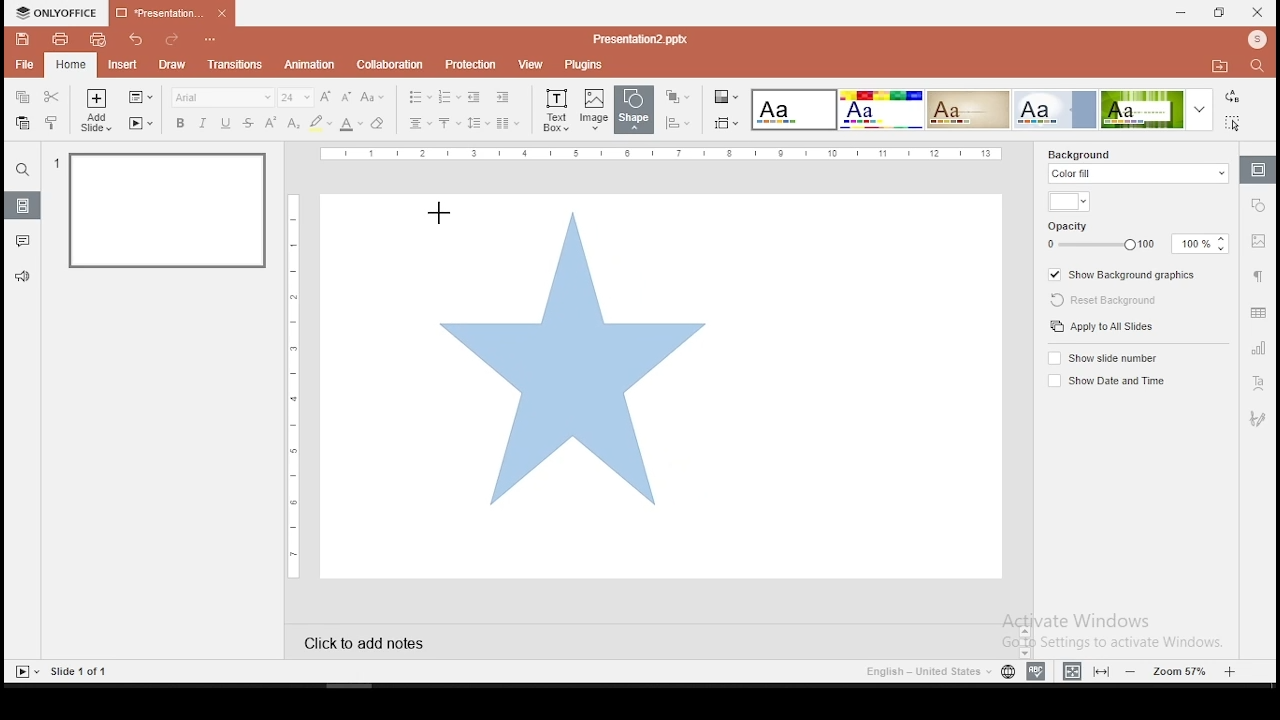 The image size is (1280, 720). Describe the element at coordinates (171, 41) in the screenshot. I see `redo` at that location.